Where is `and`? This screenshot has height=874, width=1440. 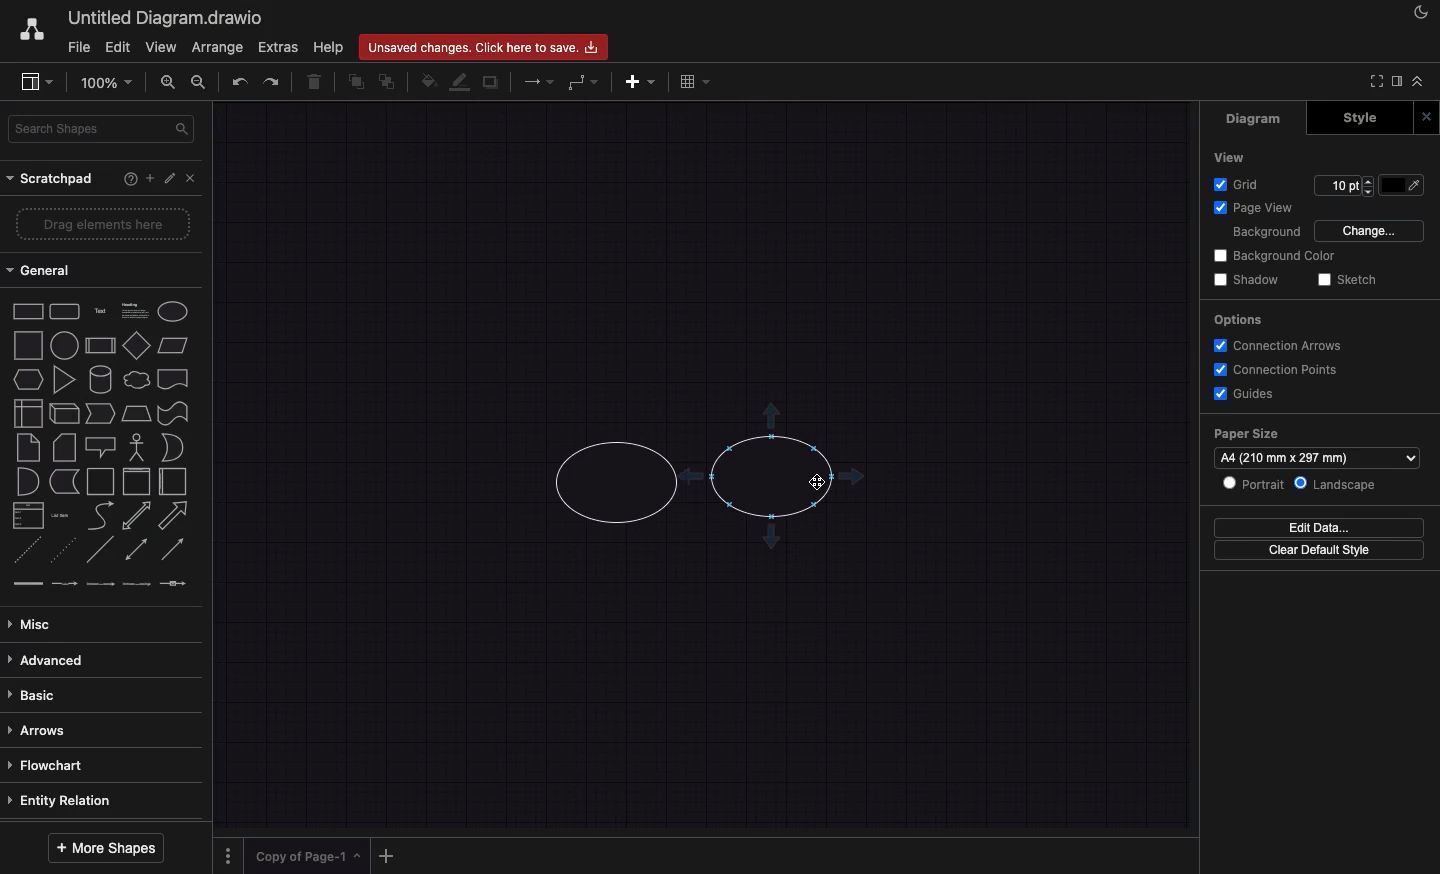
and is located at coordinates (28, 482).